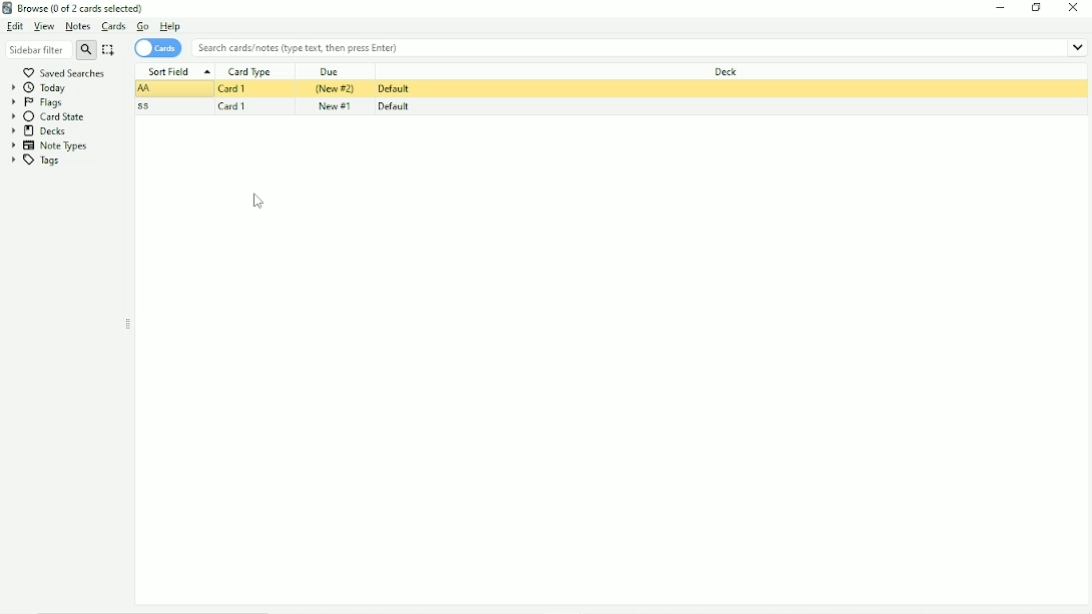 The image size is (1092, 614). Describe the element at coordinates (171, 26) in the screenshot. I see `Help` at that location.